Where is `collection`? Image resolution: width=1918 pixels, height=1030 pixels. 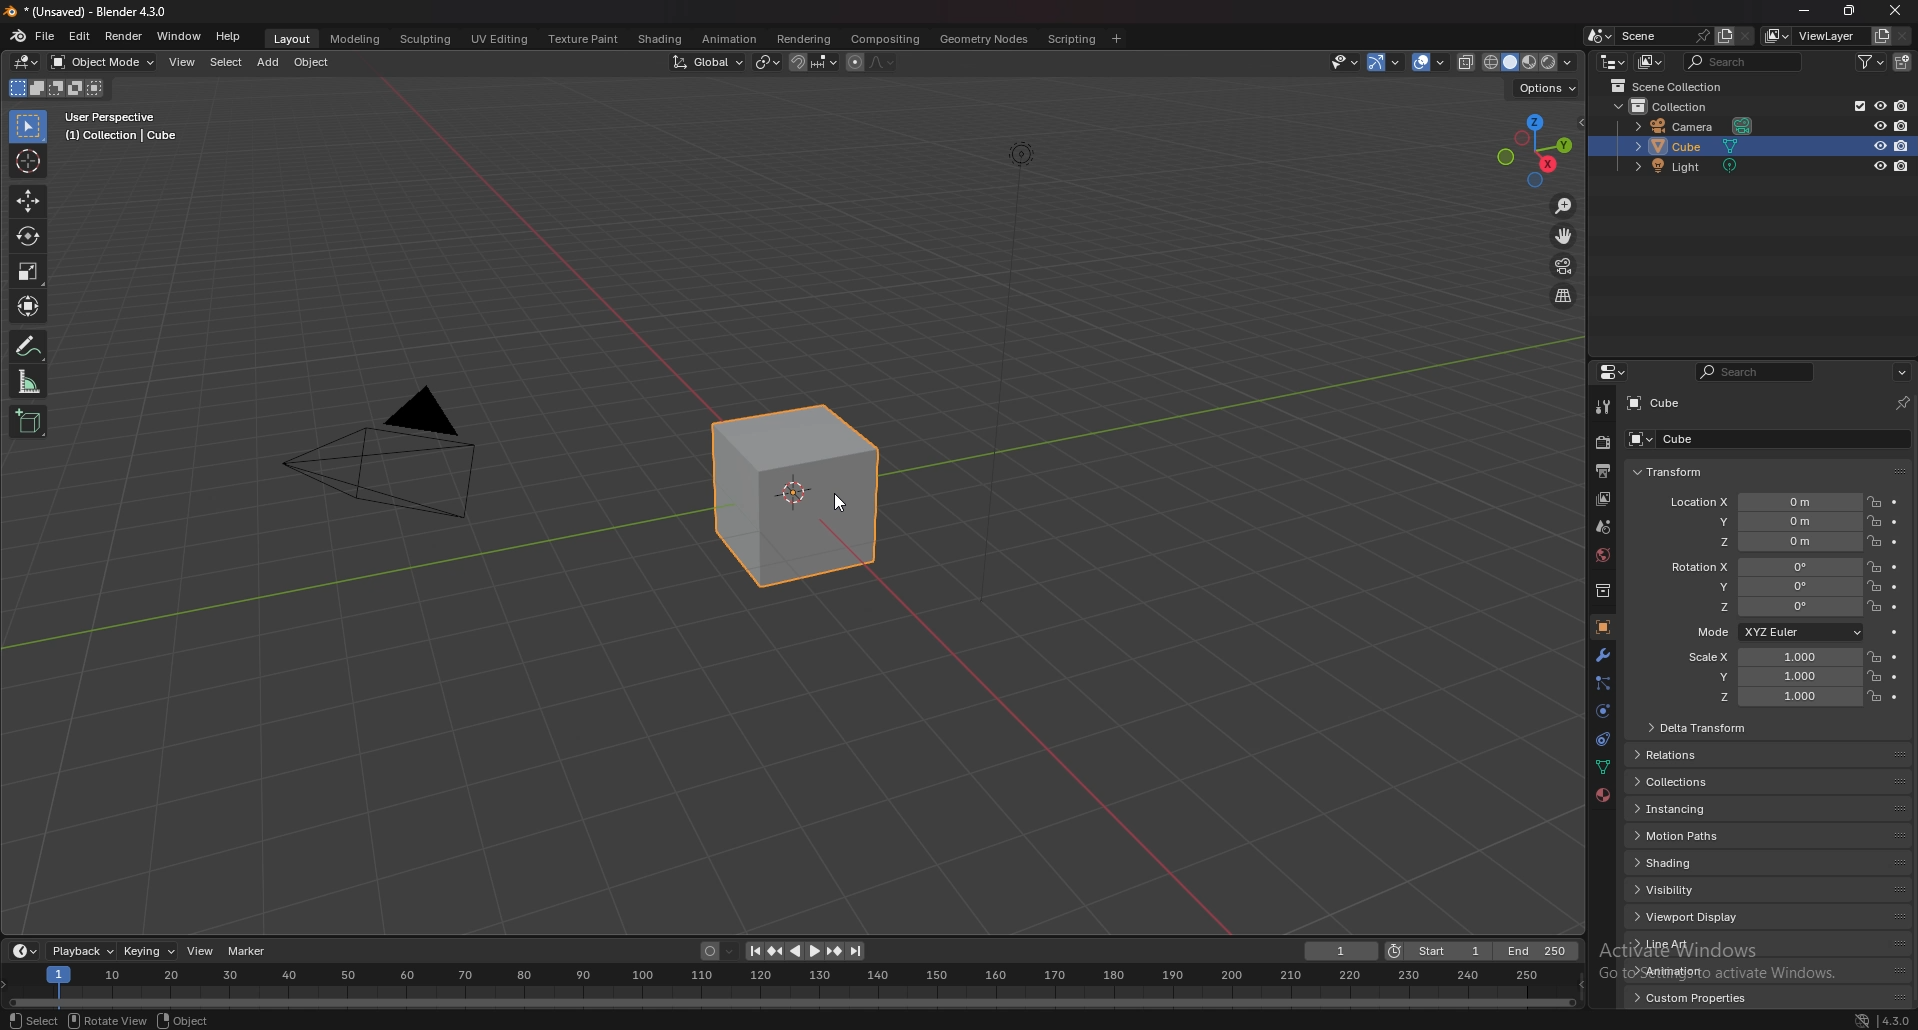 collection is located at coordinates (1674, 106).